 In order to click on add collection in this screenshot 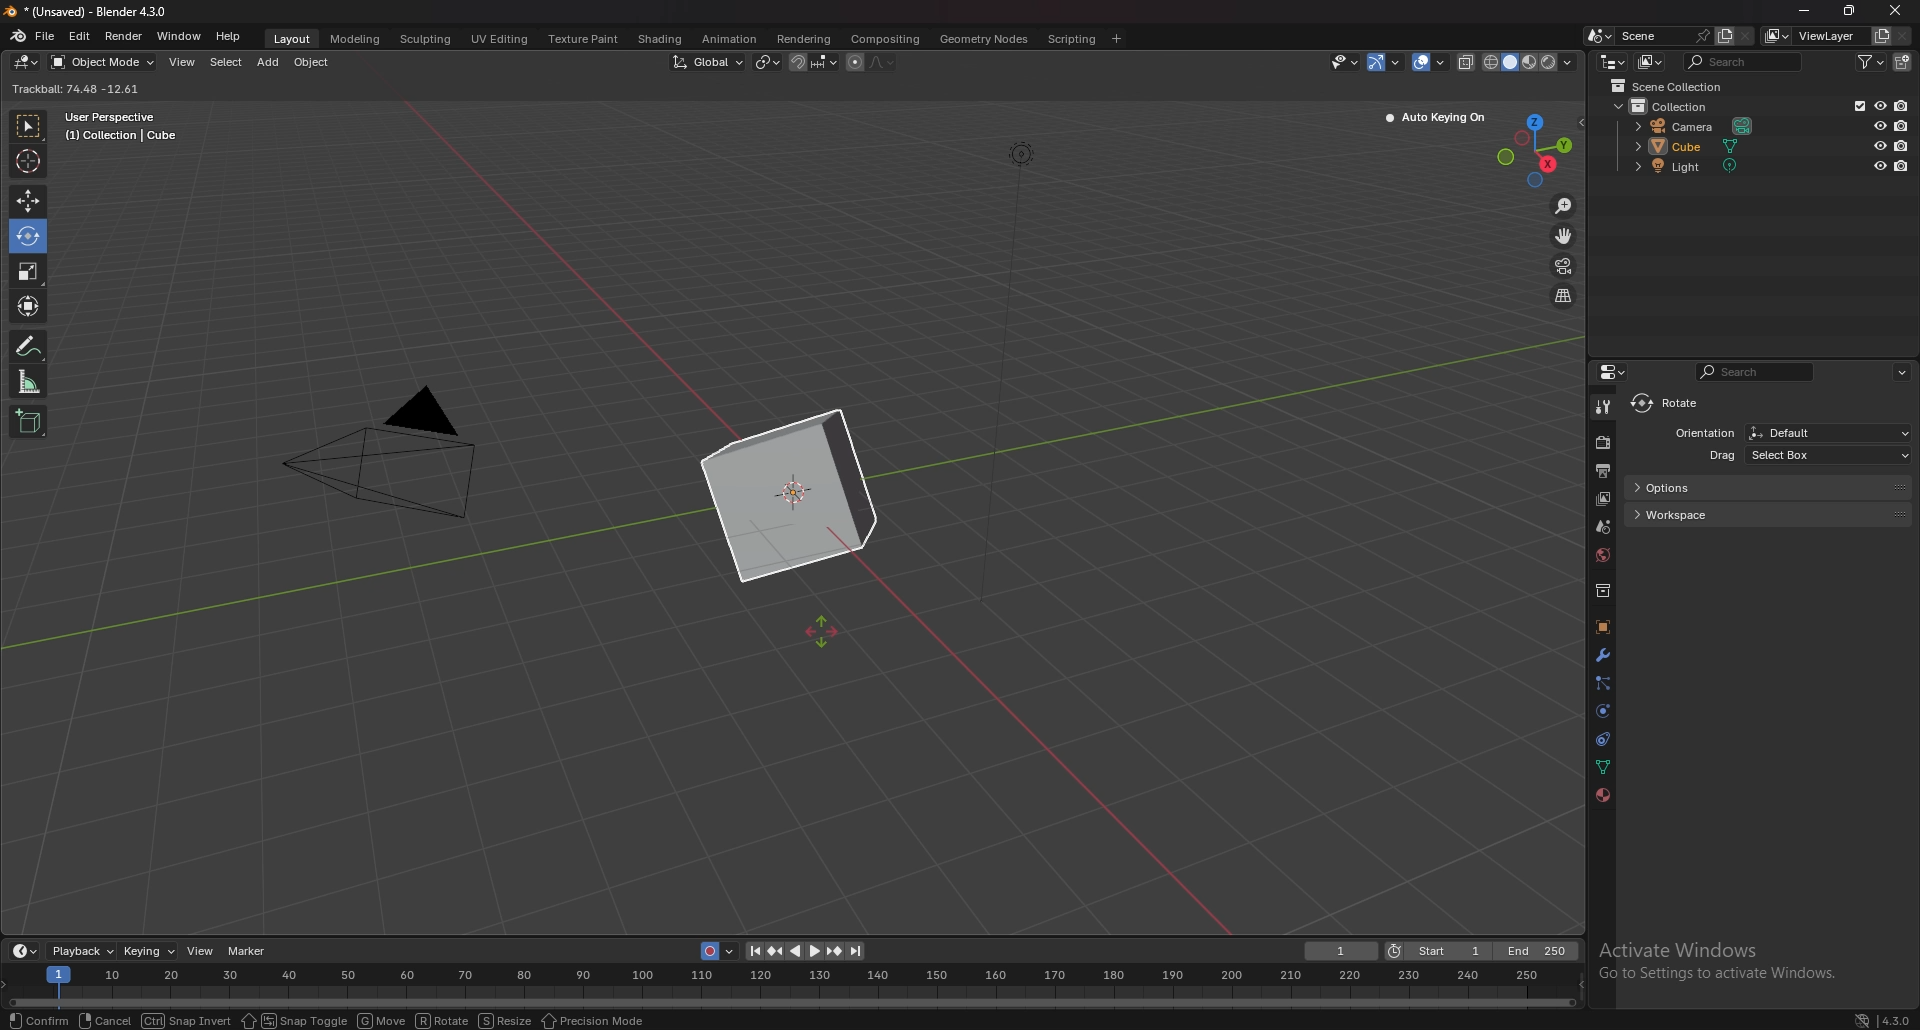, I will do `click(1902, 62)`.